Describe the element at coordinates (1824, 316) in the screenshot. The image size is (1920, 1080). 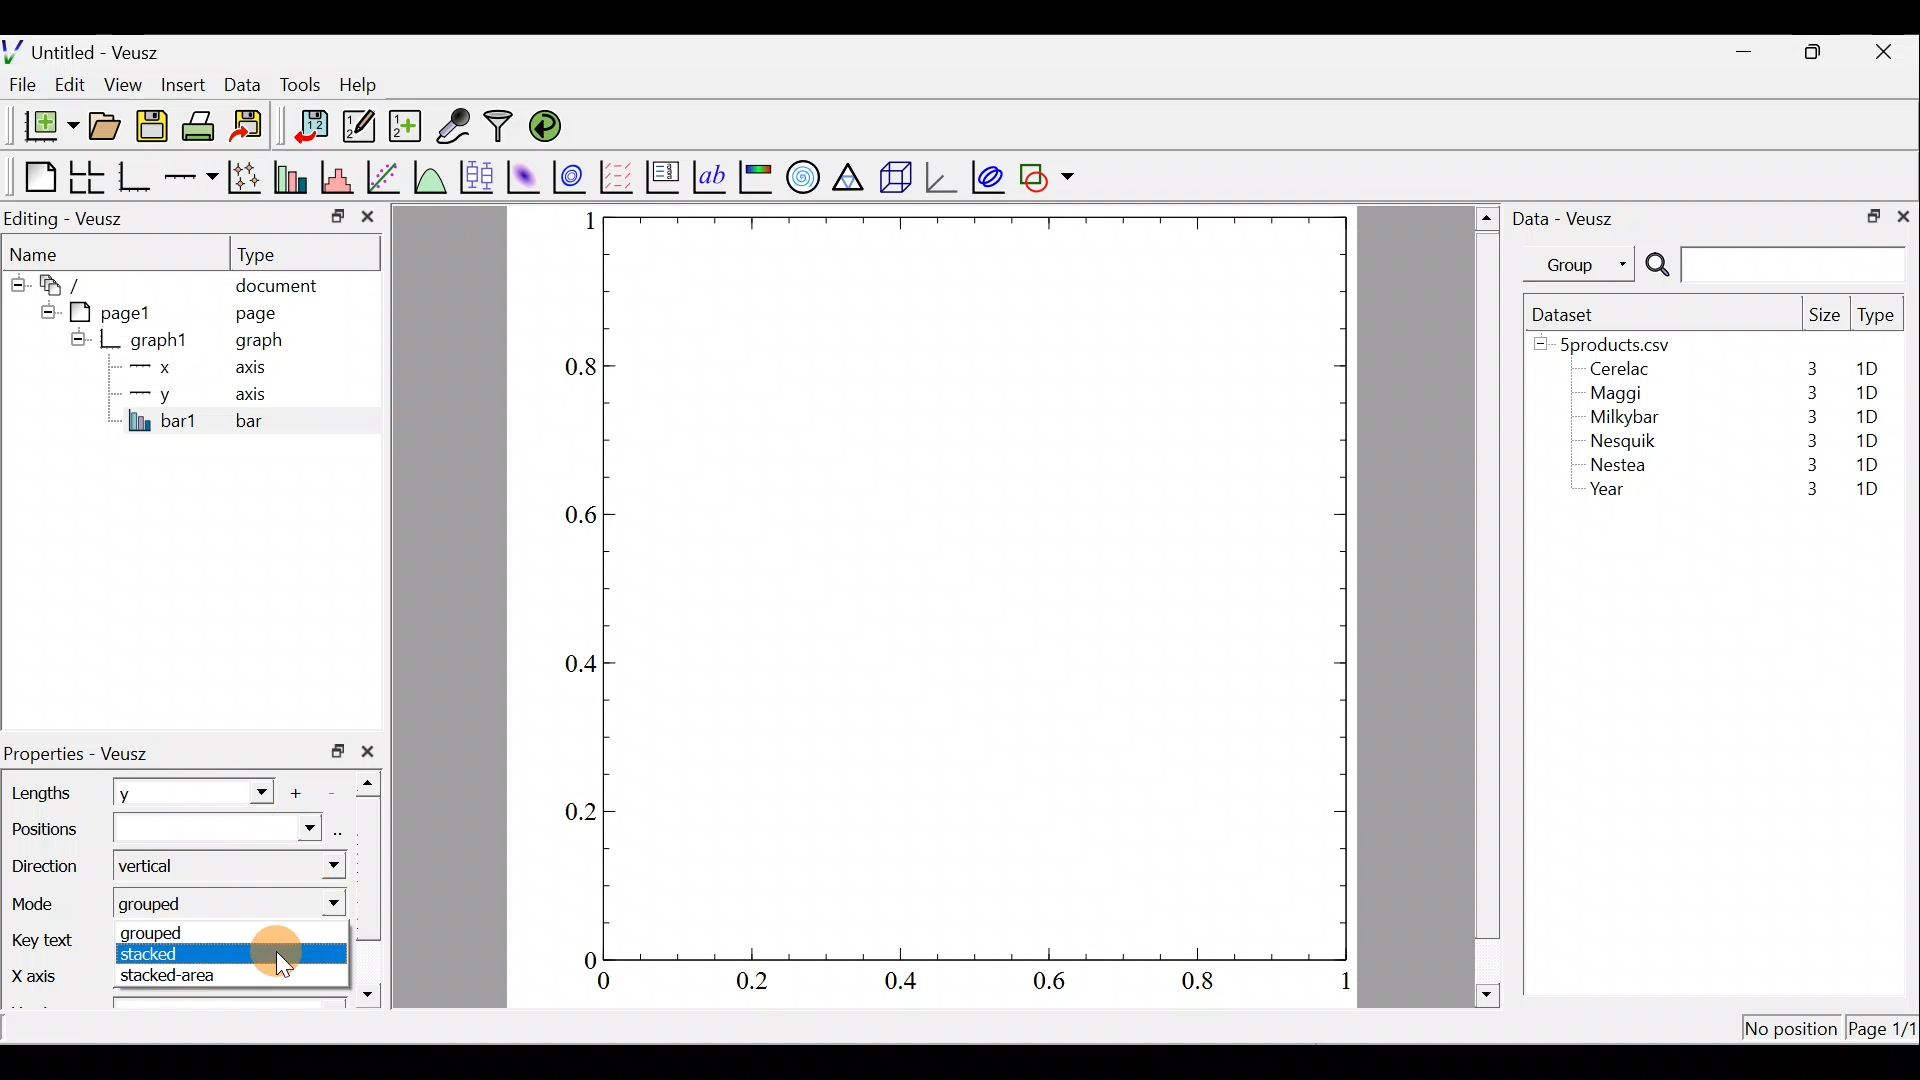
I see `Size` at that location.